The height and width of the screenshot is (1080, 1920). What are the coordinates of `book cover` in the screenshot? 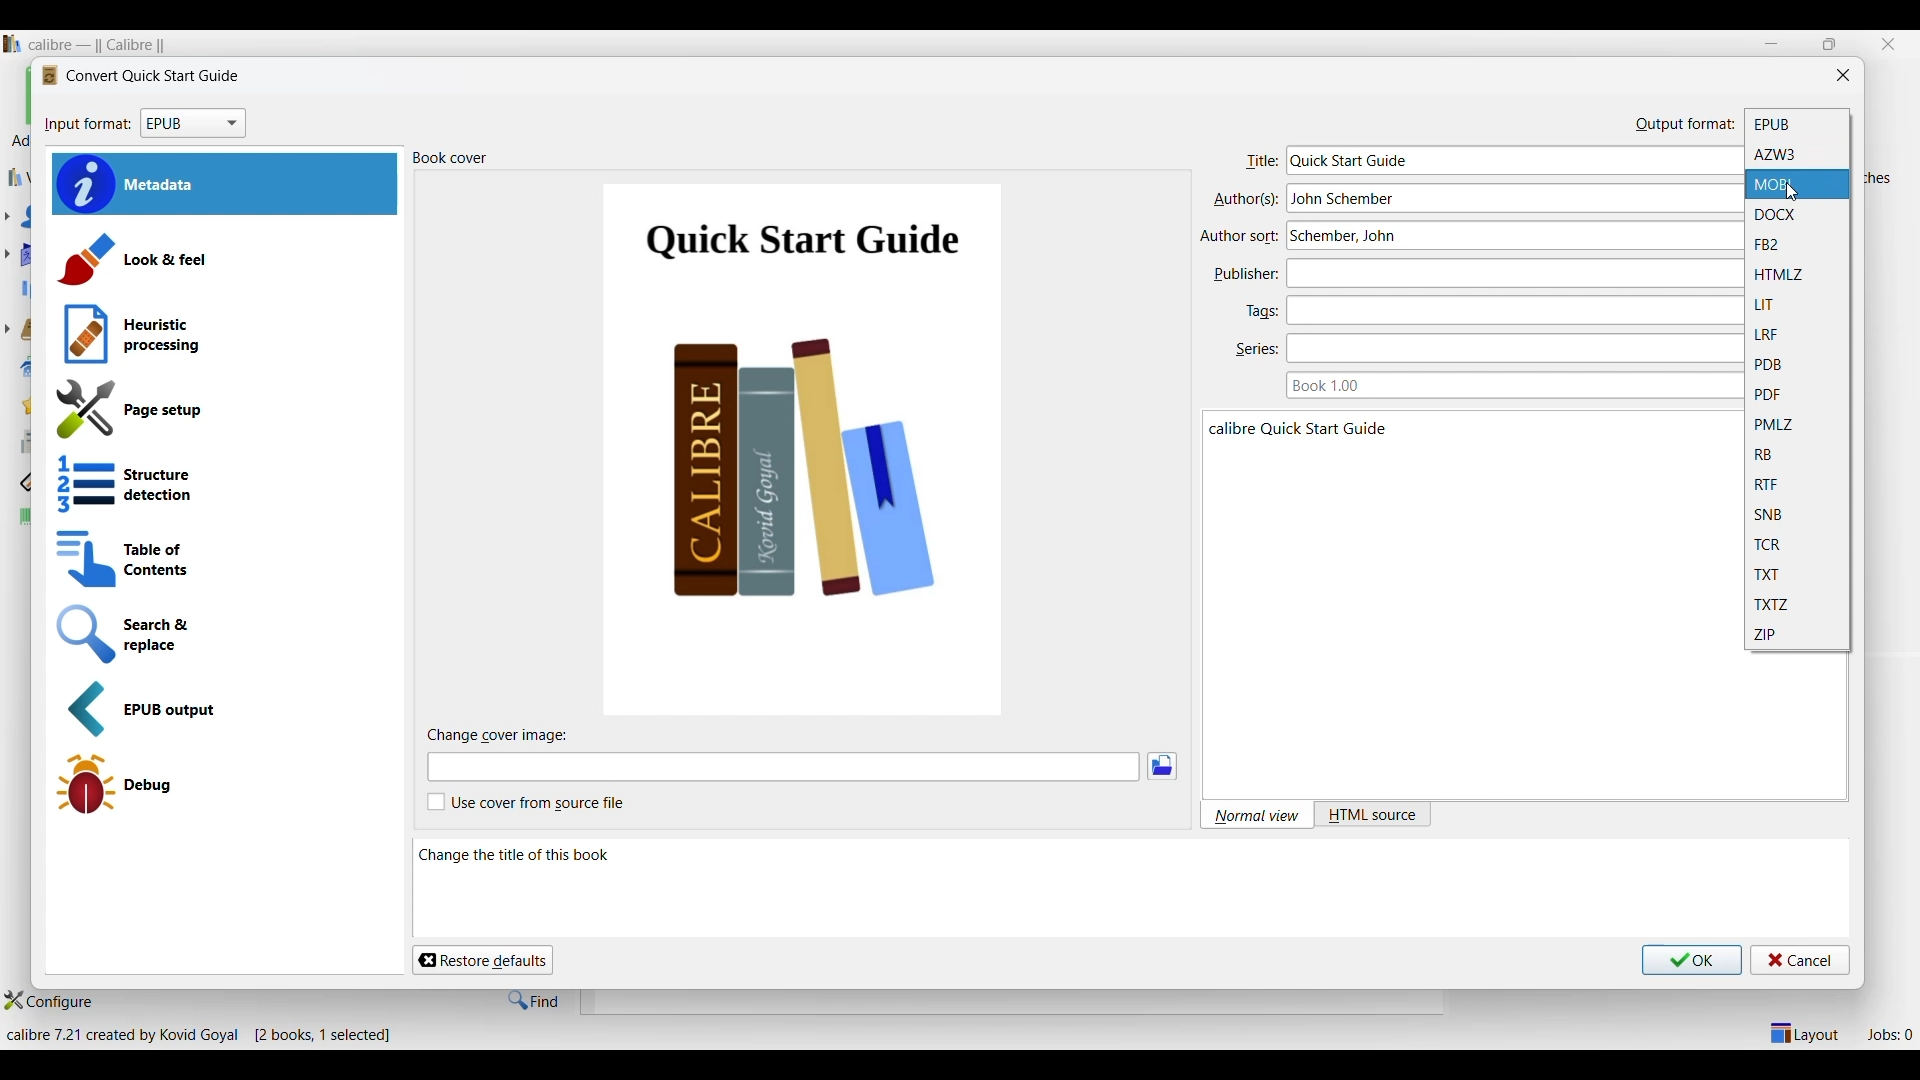 It's located at (454, 160).